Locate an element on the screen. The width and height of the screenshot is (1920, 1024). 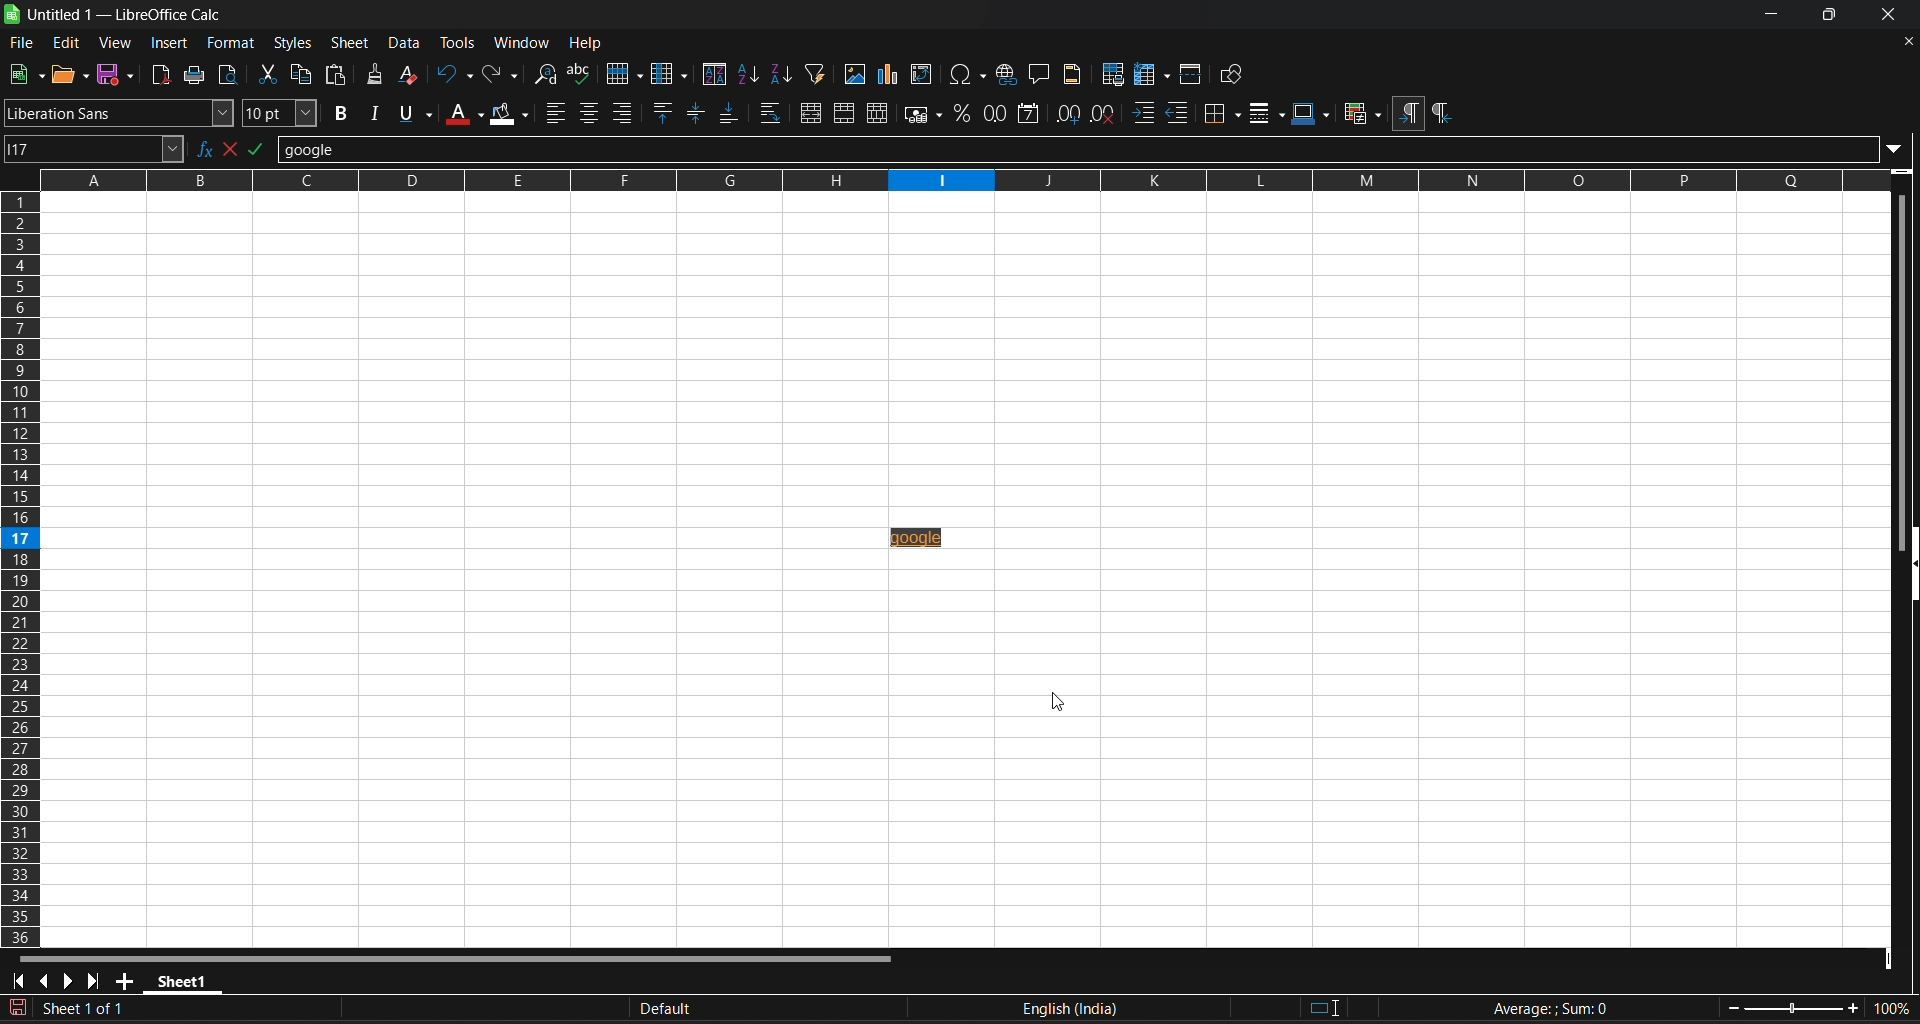
close is located at coordinates (1885, 14).